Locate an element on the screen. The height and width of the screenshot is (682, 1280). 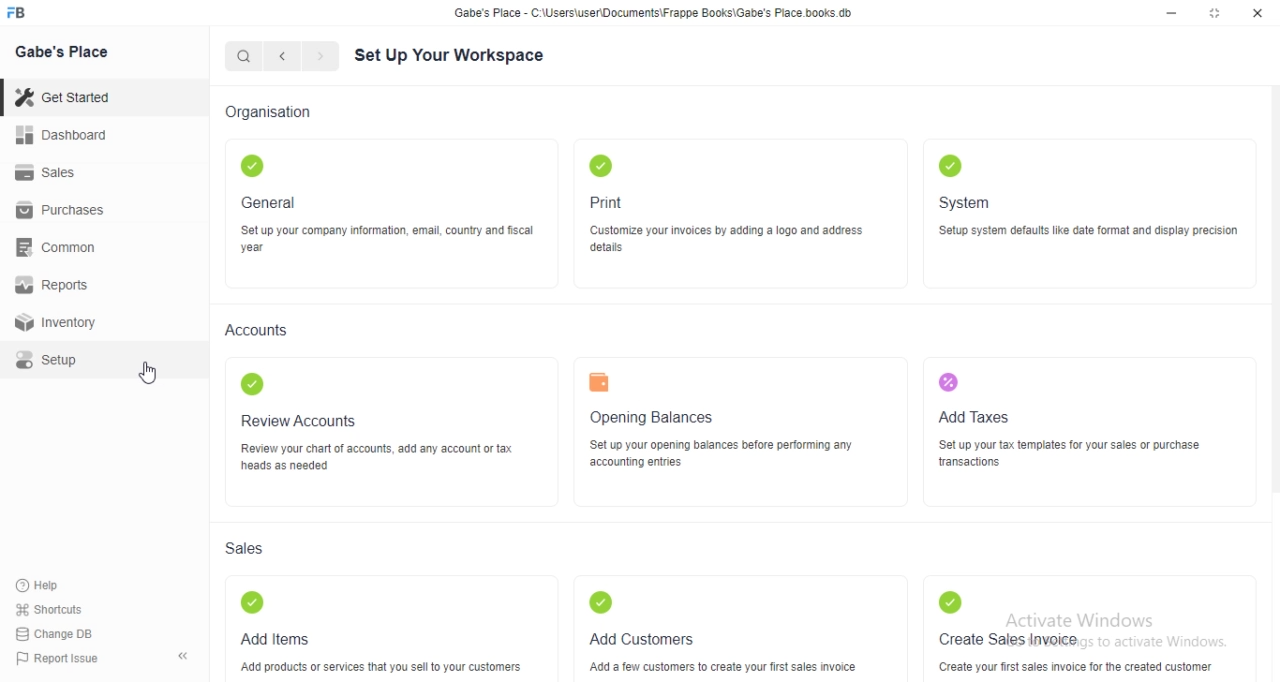
Set Up Your Workspace is located at coordinates (447, 57).